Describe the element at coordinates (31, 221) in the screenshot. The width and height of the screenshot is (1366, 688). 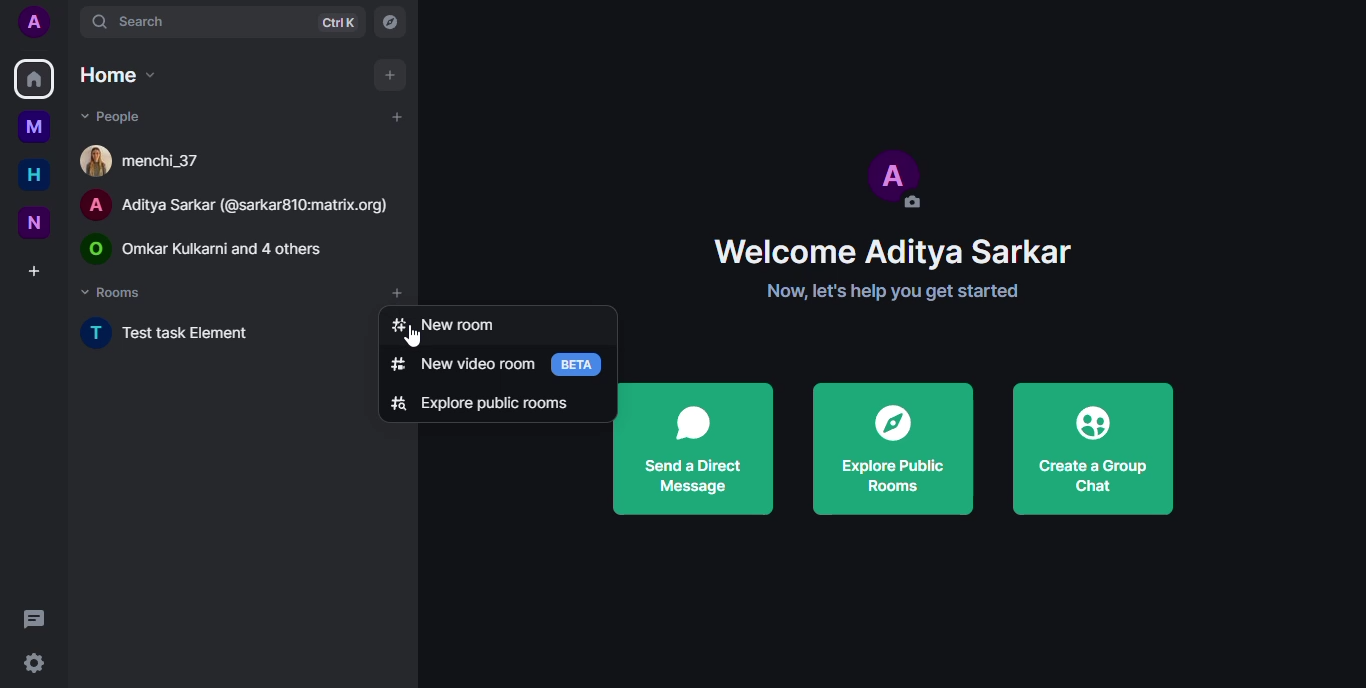
I see `new` at that location.